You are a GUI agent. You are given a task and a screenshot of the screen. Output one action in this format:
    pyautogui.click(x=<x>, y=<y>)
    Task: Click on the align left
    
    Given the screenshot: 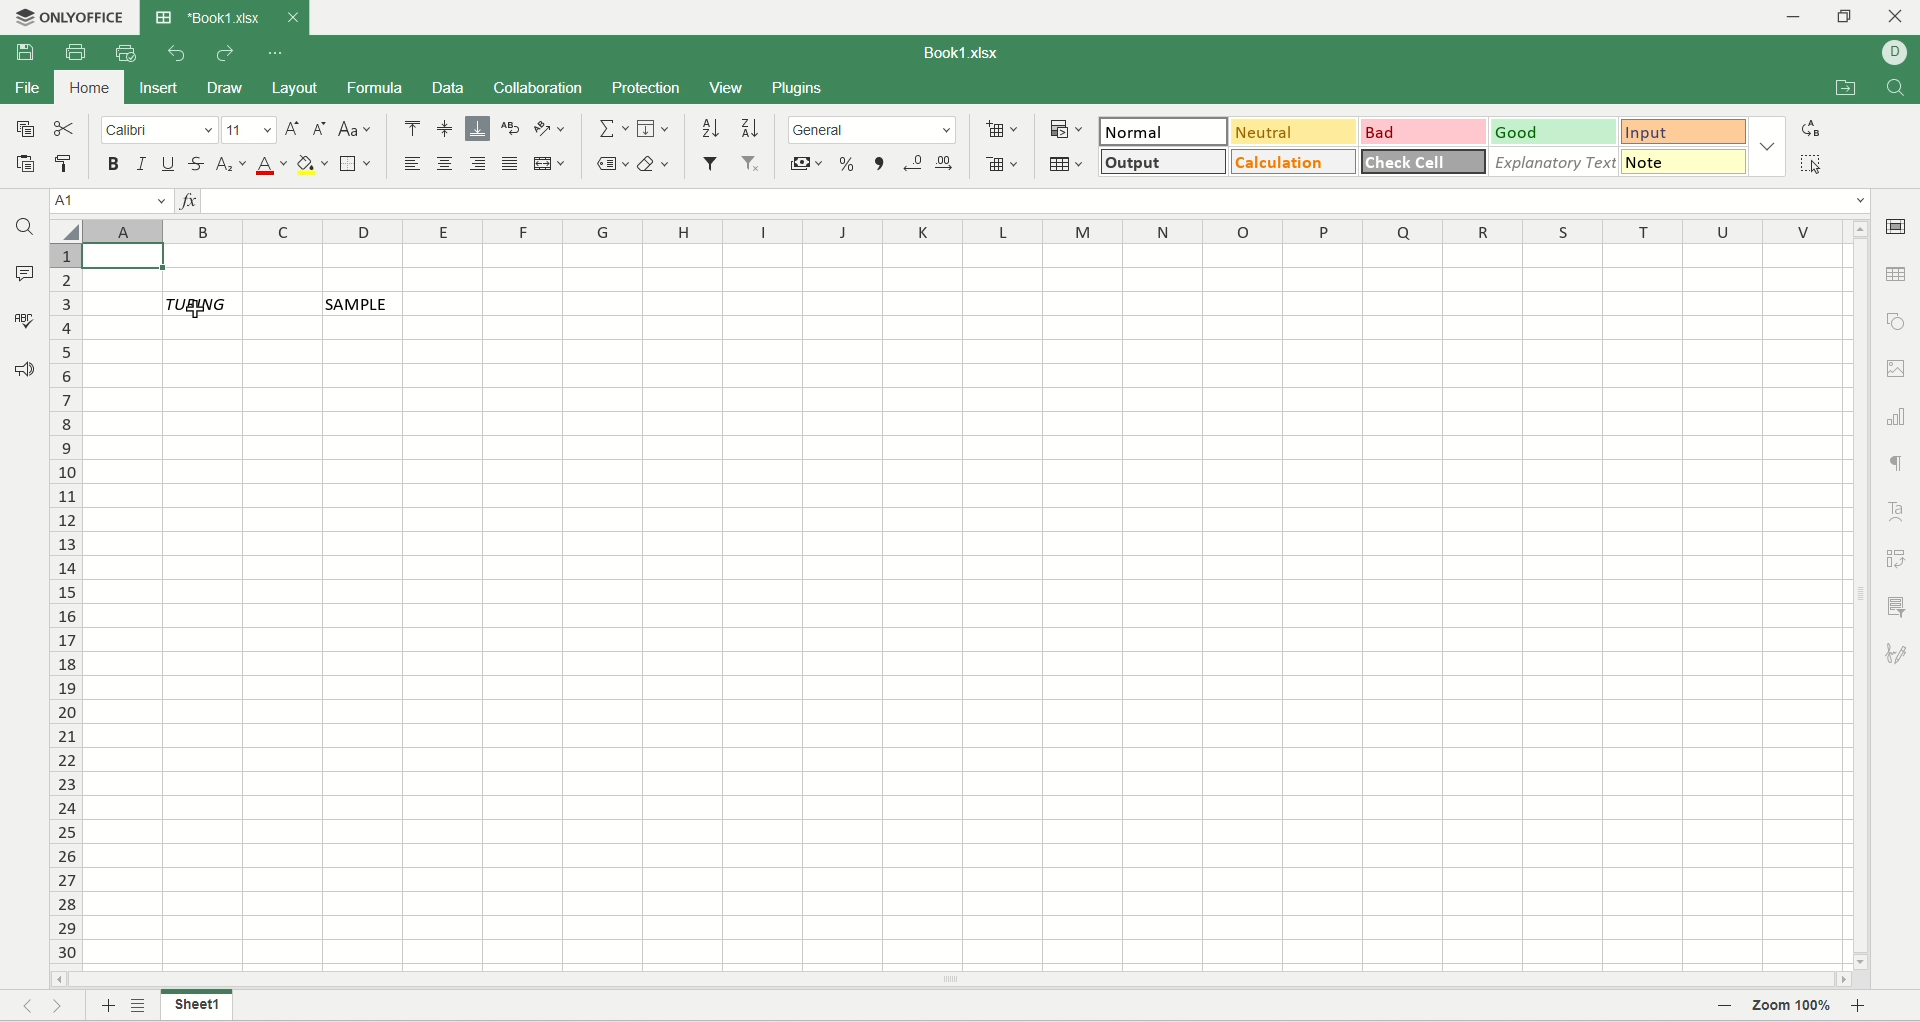 What is the action you would take?
    pyautogui.click(x=416, y=163)
    